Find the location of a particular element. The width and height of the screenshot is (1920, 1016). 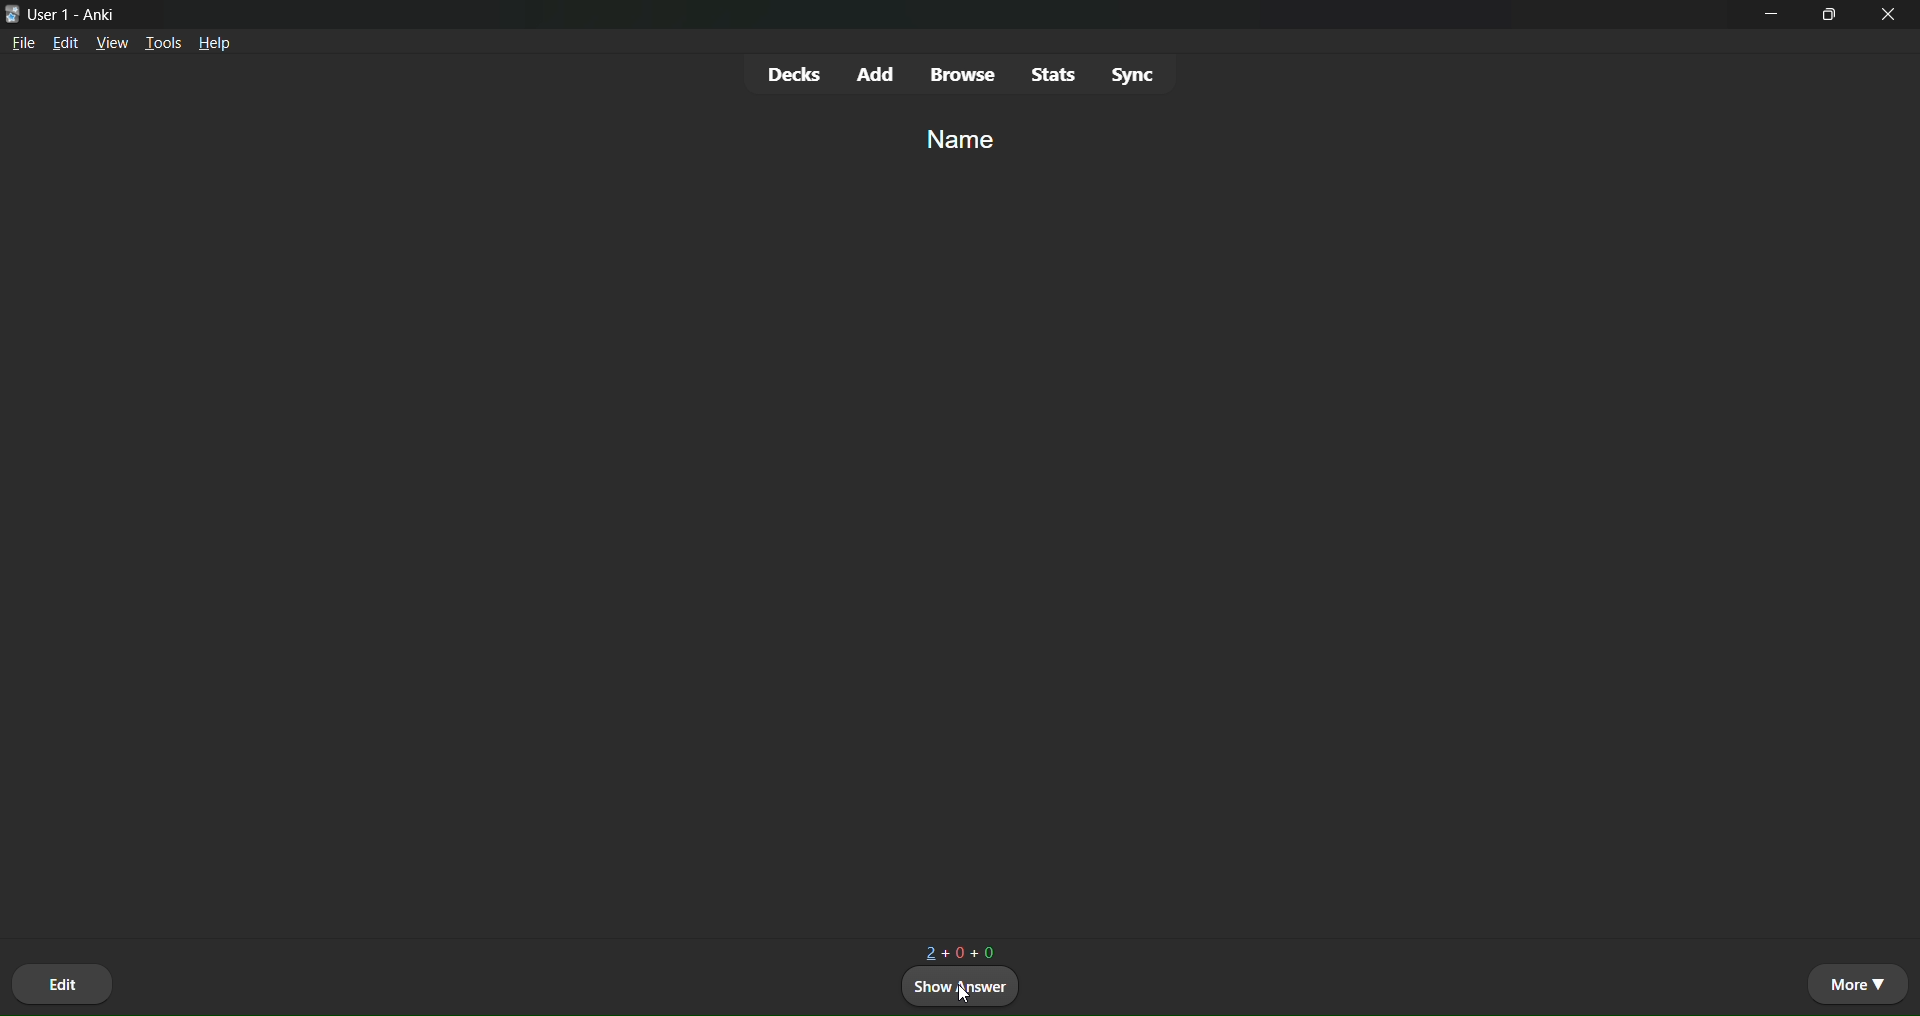

Sync is located at coordinates (1136, 75).